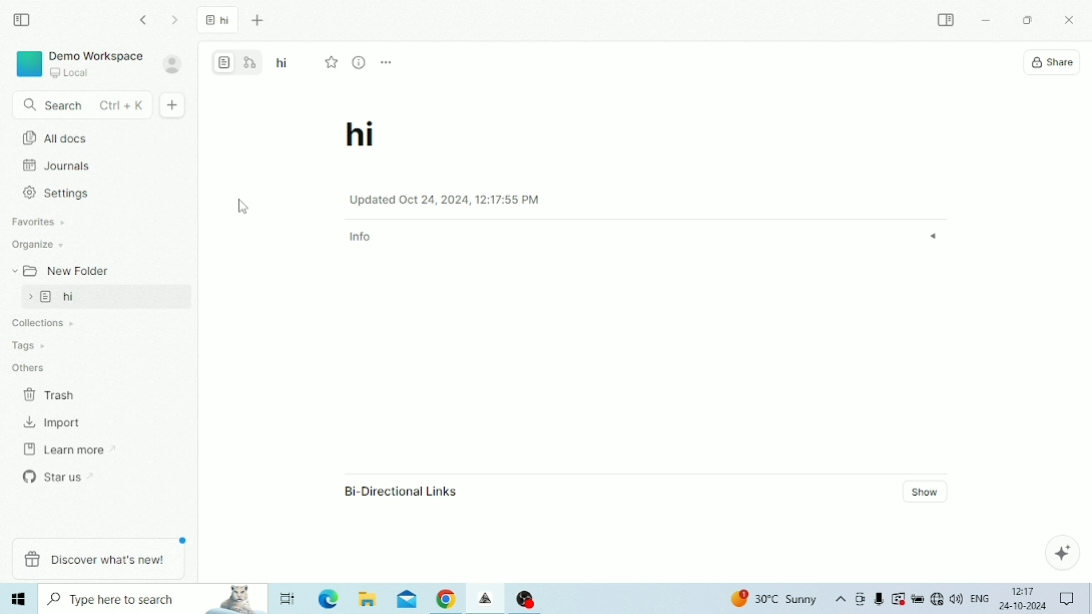  I want to click on Organize, so click(39, 245).